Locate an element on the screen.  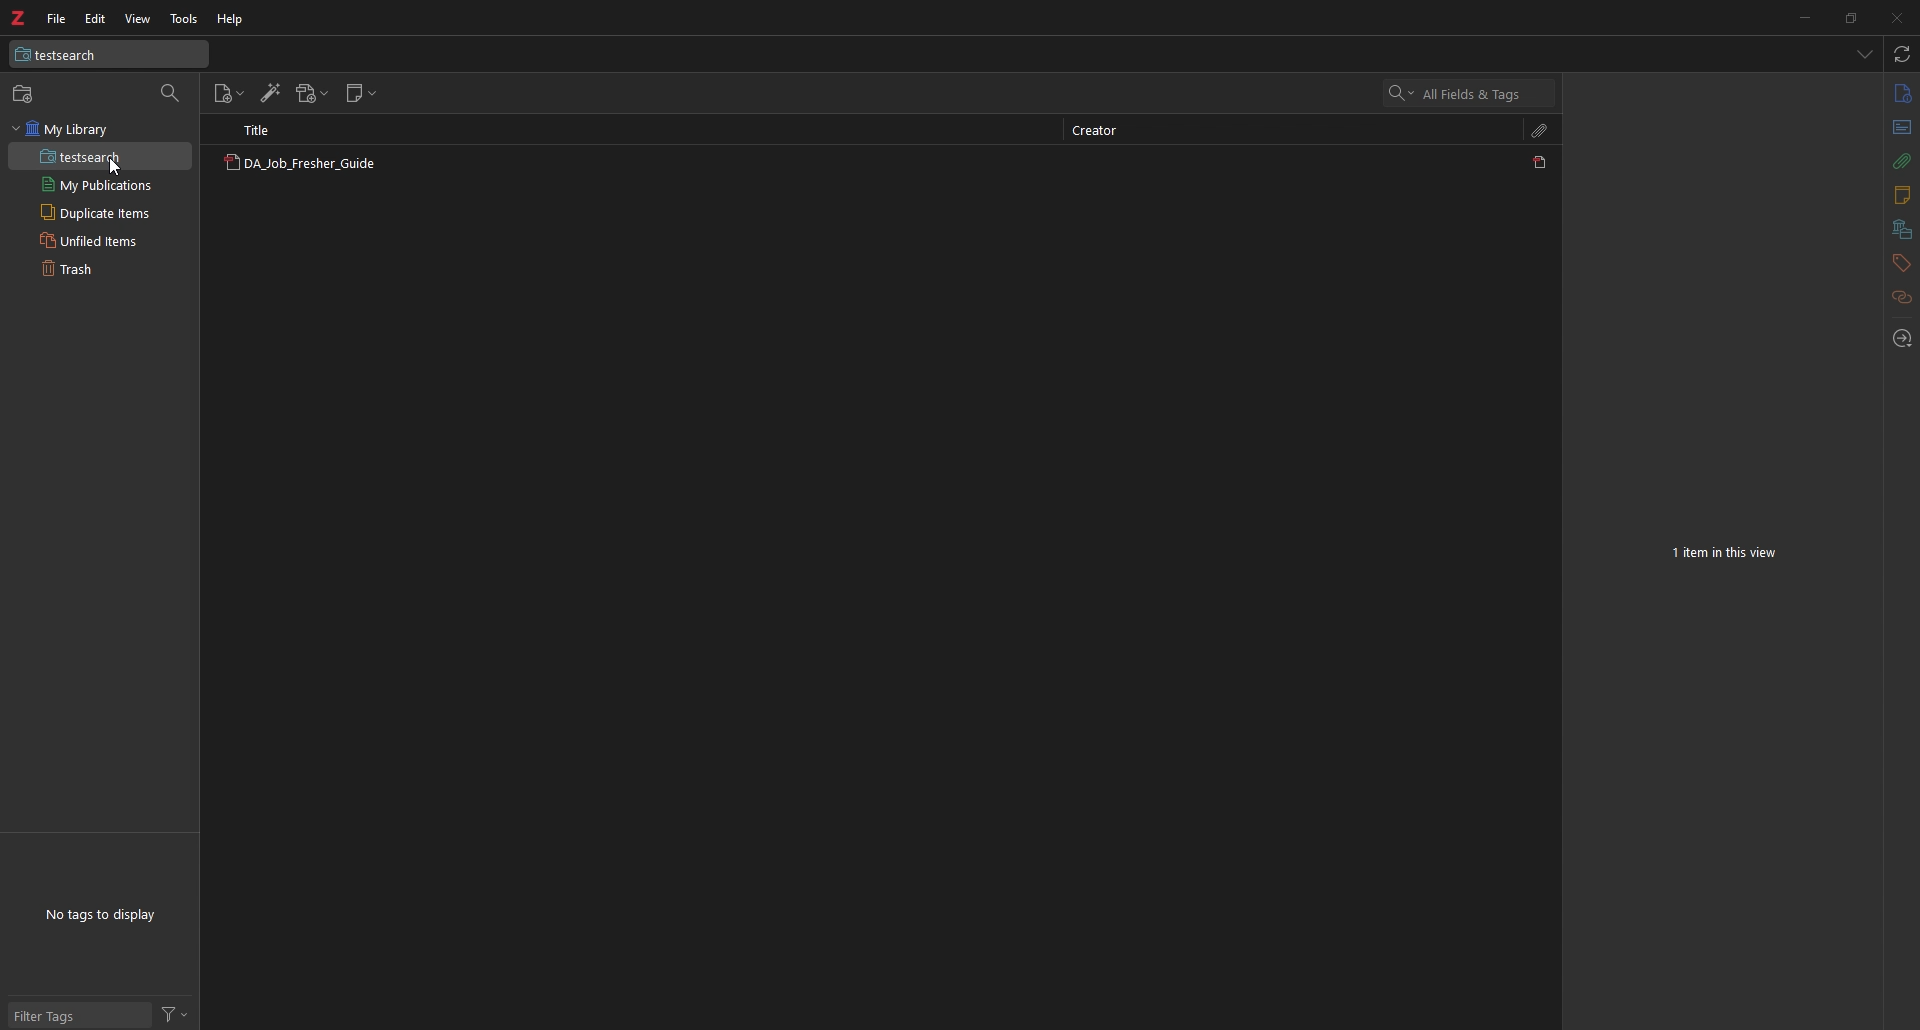
creator is located at coordinates (1102, 132).